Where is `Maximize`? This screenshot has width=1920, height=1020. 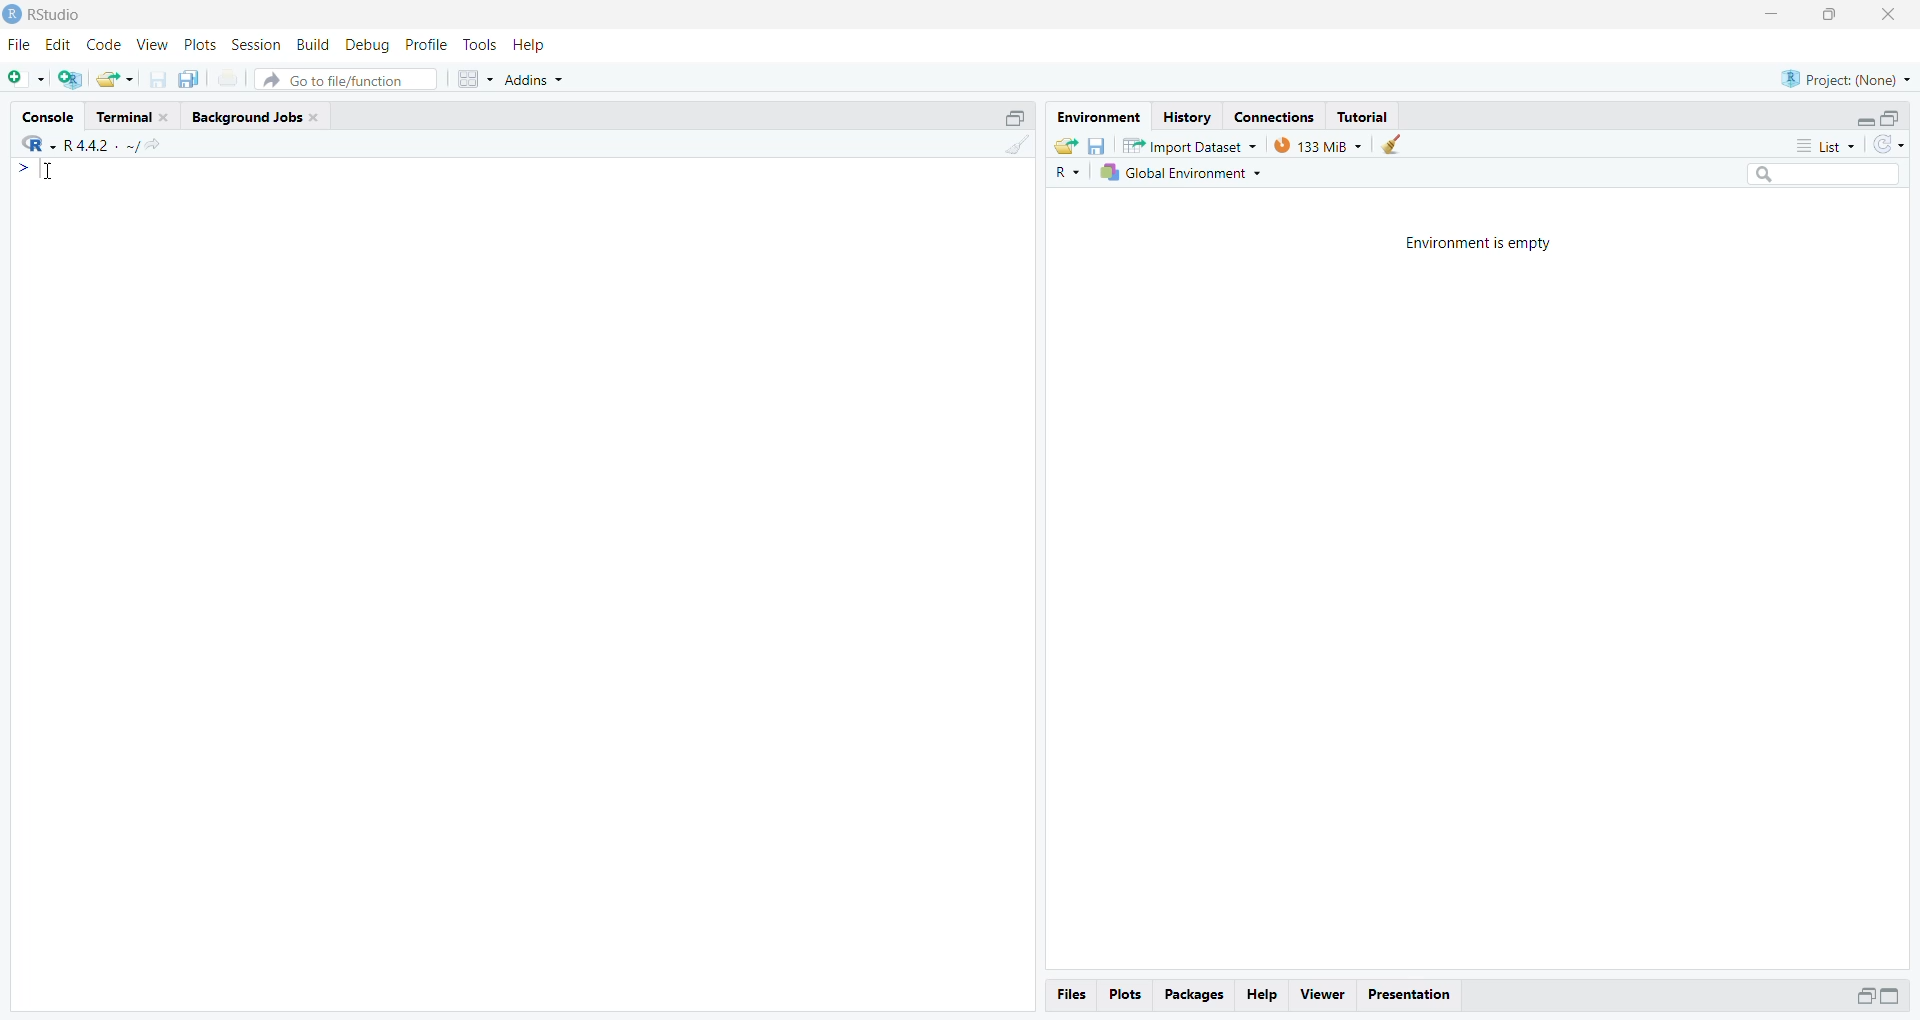
Maximize is located at coordinates (1890, 997).